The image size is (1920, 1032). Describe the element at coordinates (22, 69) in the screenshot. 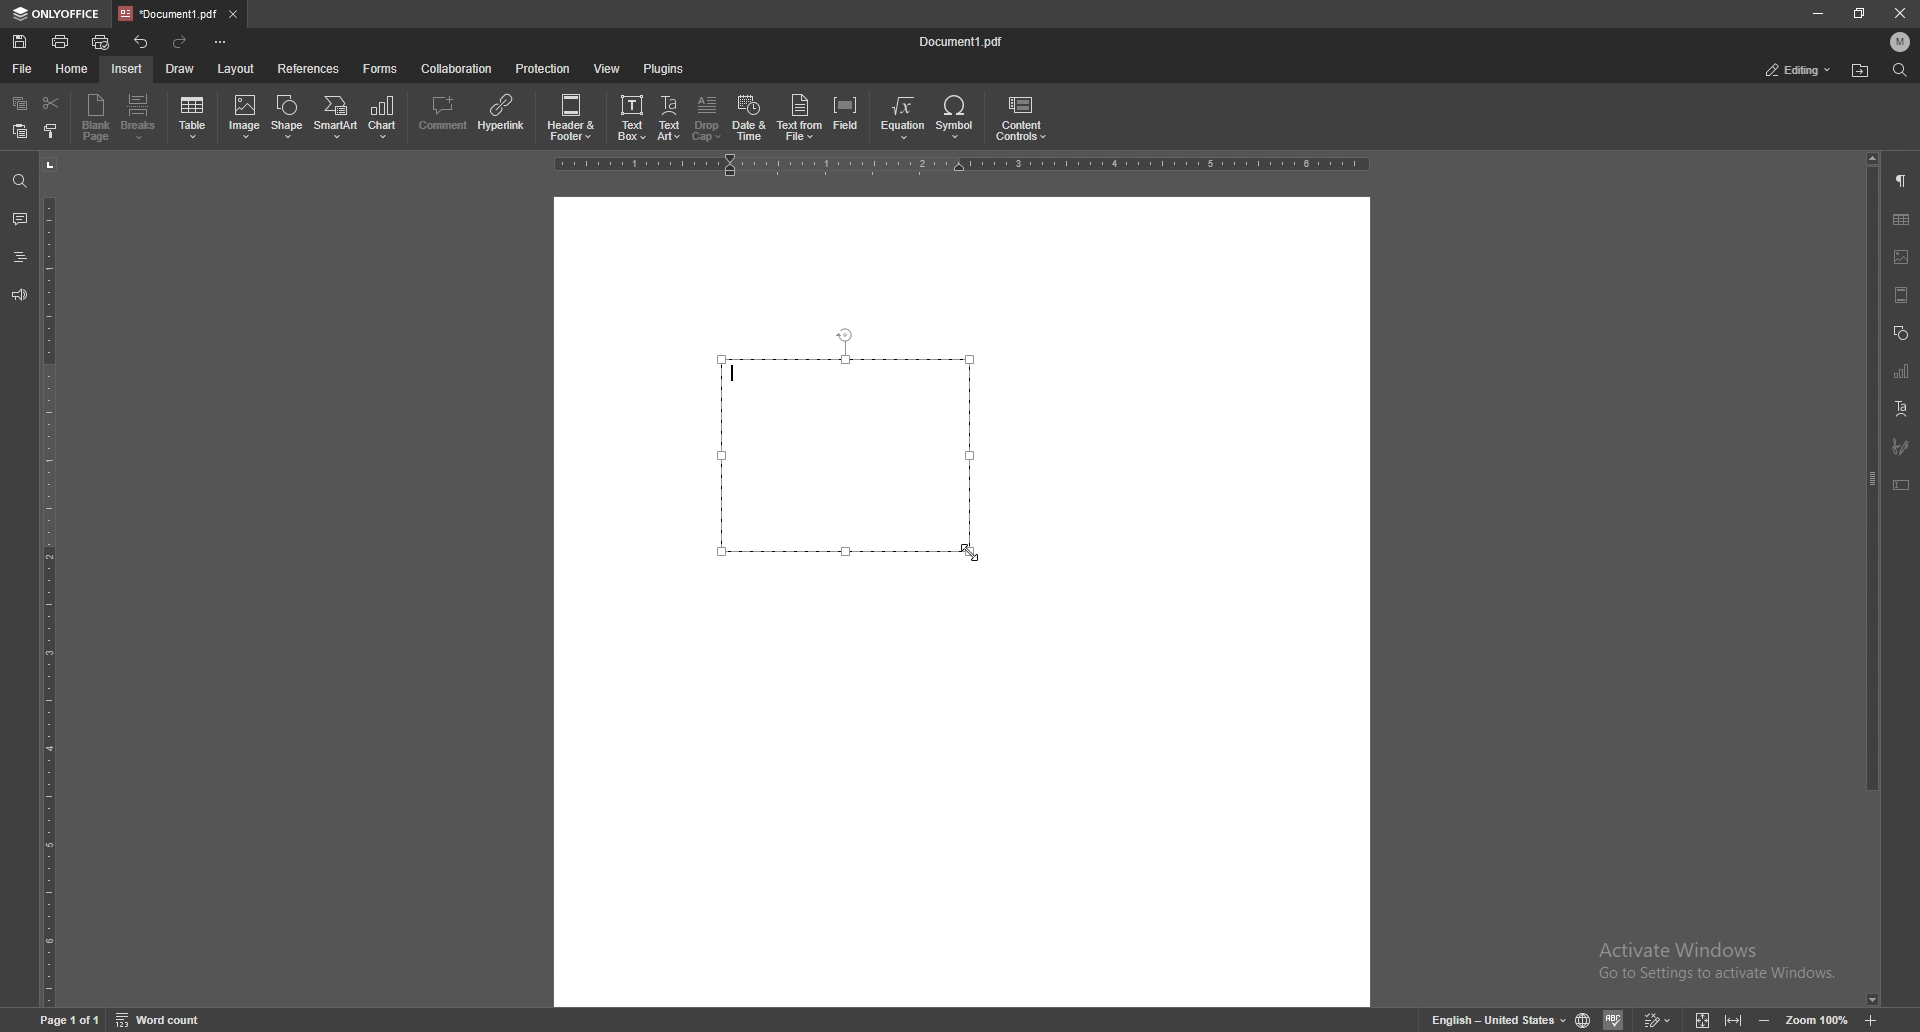

I see `file` at that location.